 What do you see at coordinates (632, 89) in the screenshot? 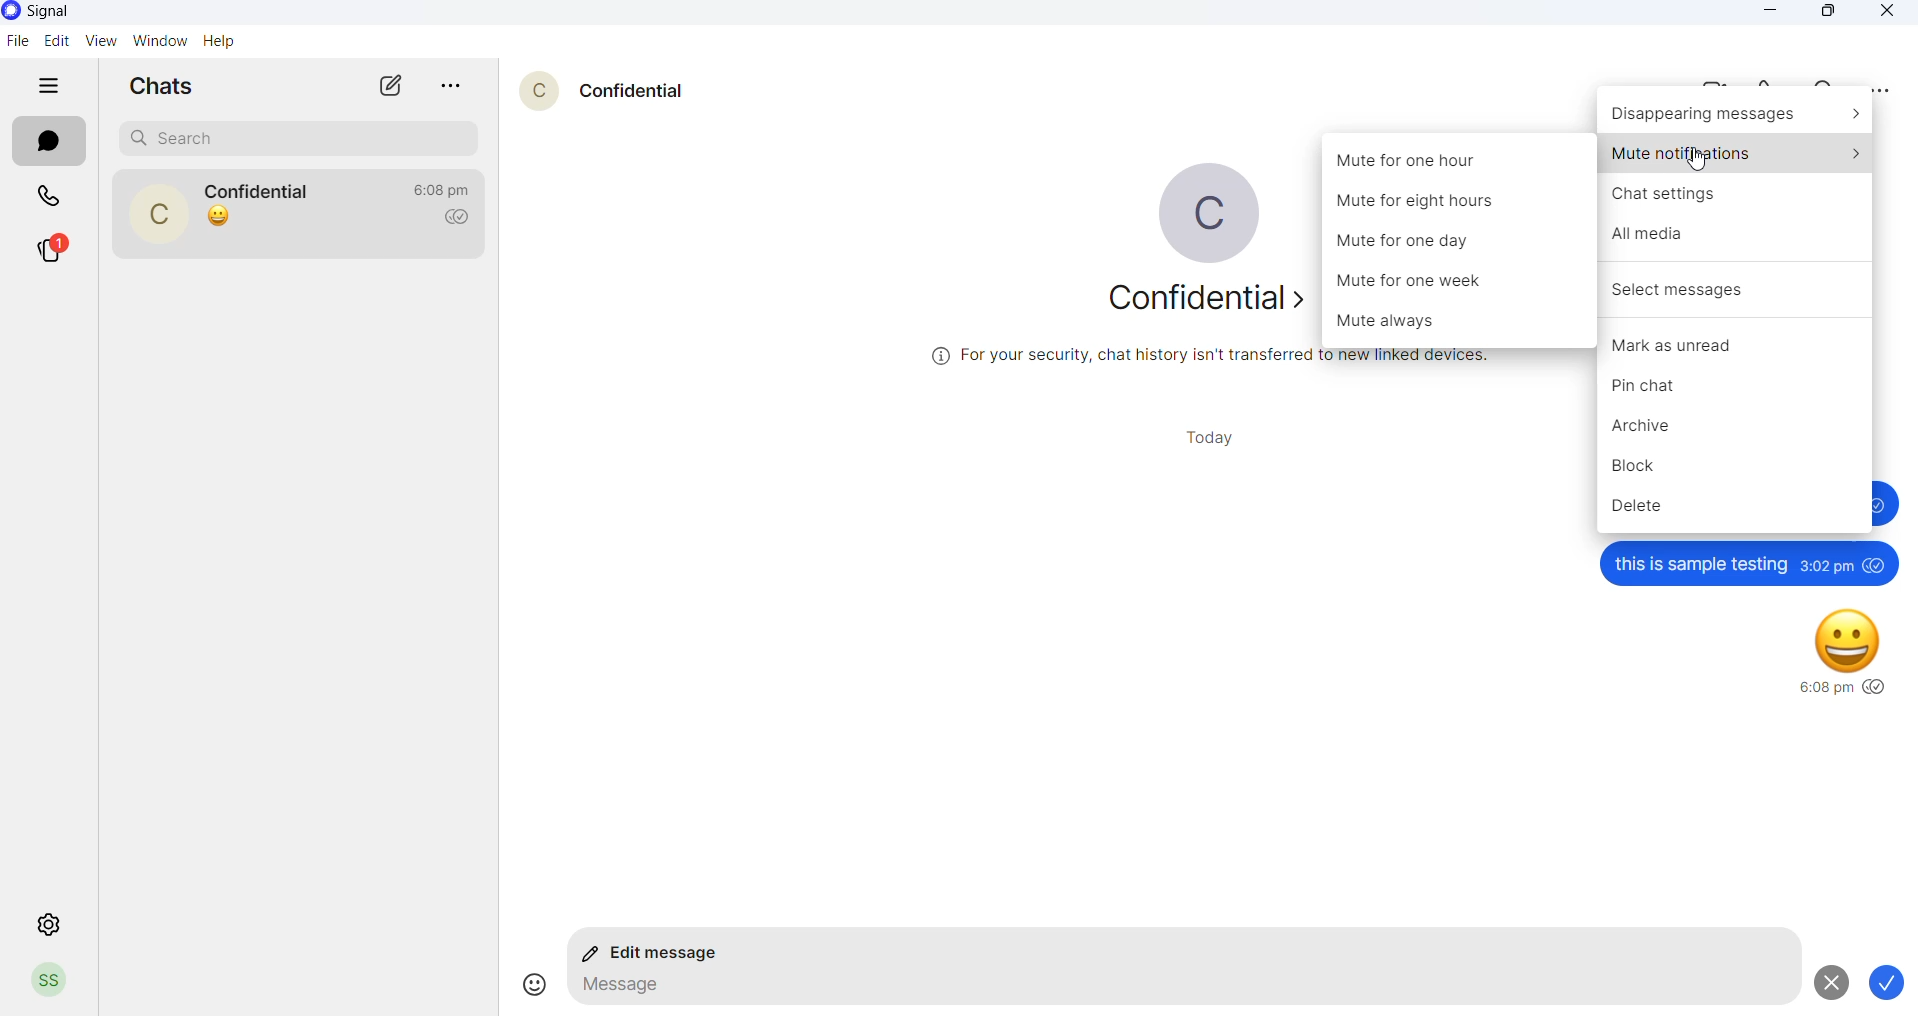
I see `contact name` at bounding box center [632, 89].